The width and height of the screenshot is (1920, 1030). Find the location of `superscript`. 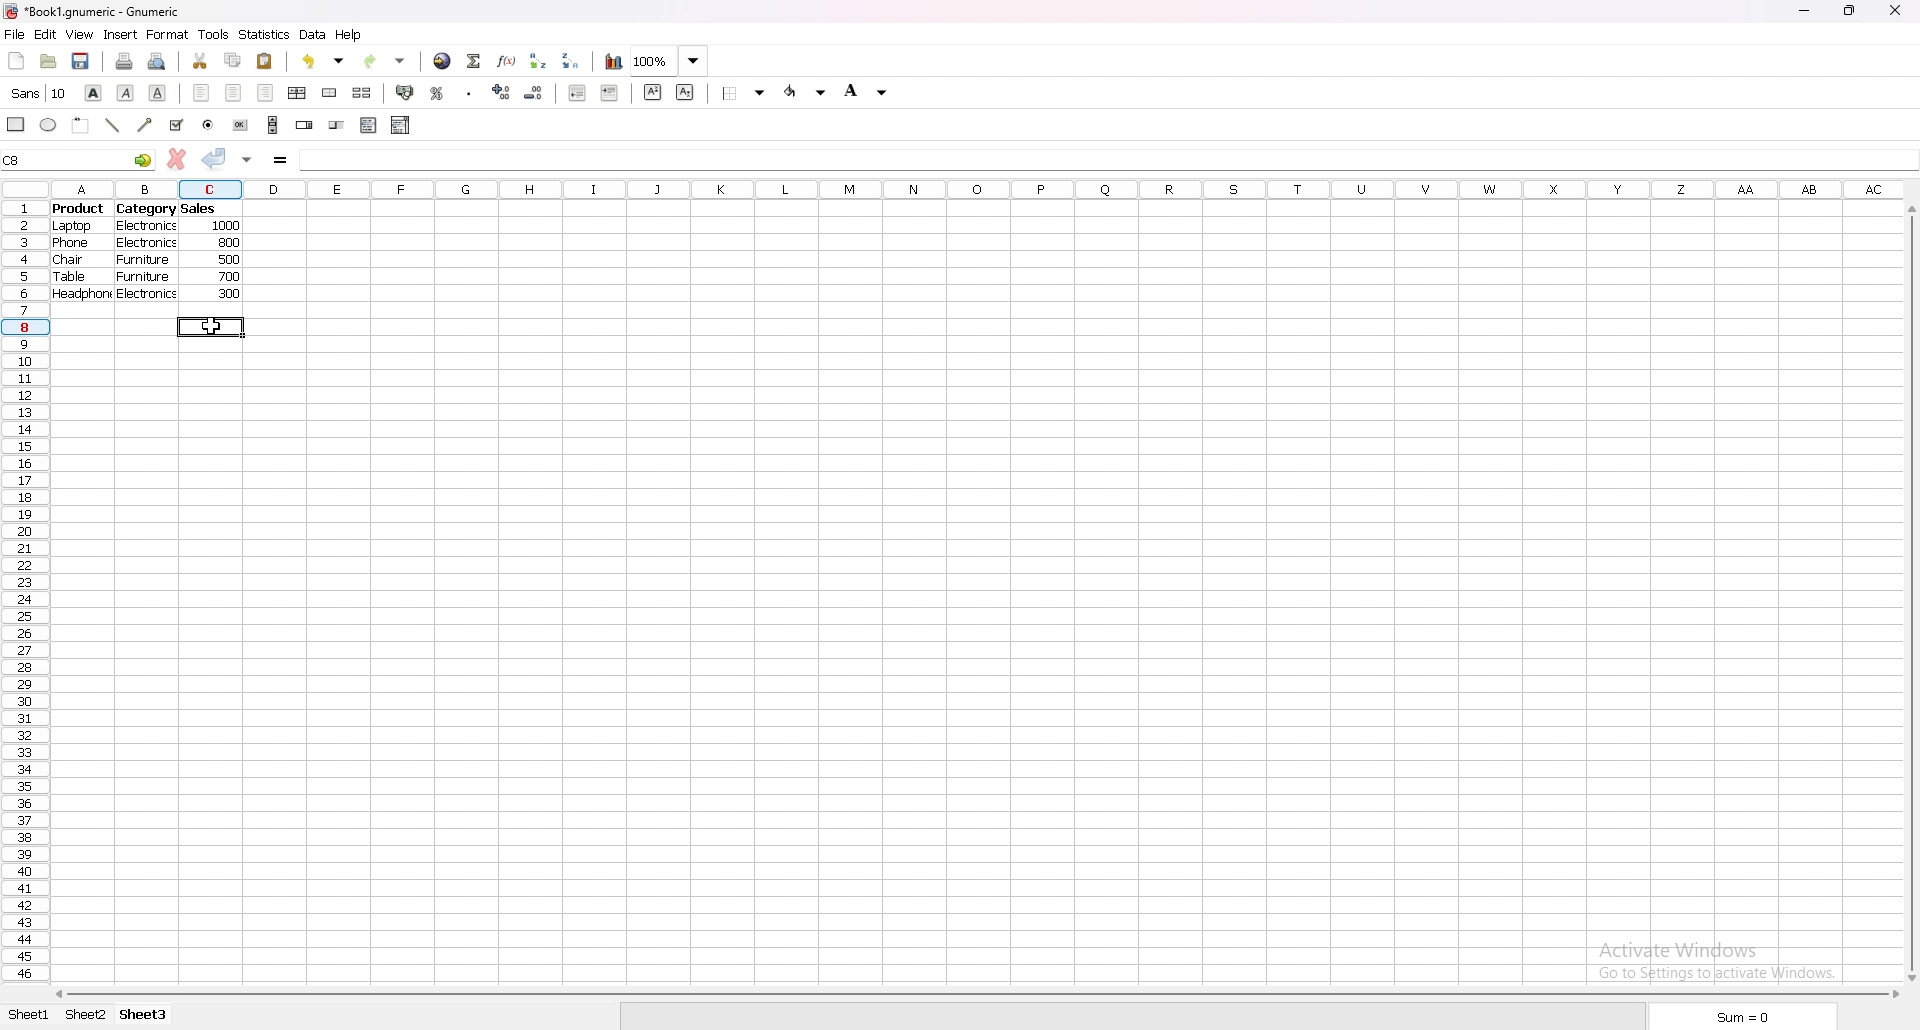

superscript is located at coordinates (653, 90).